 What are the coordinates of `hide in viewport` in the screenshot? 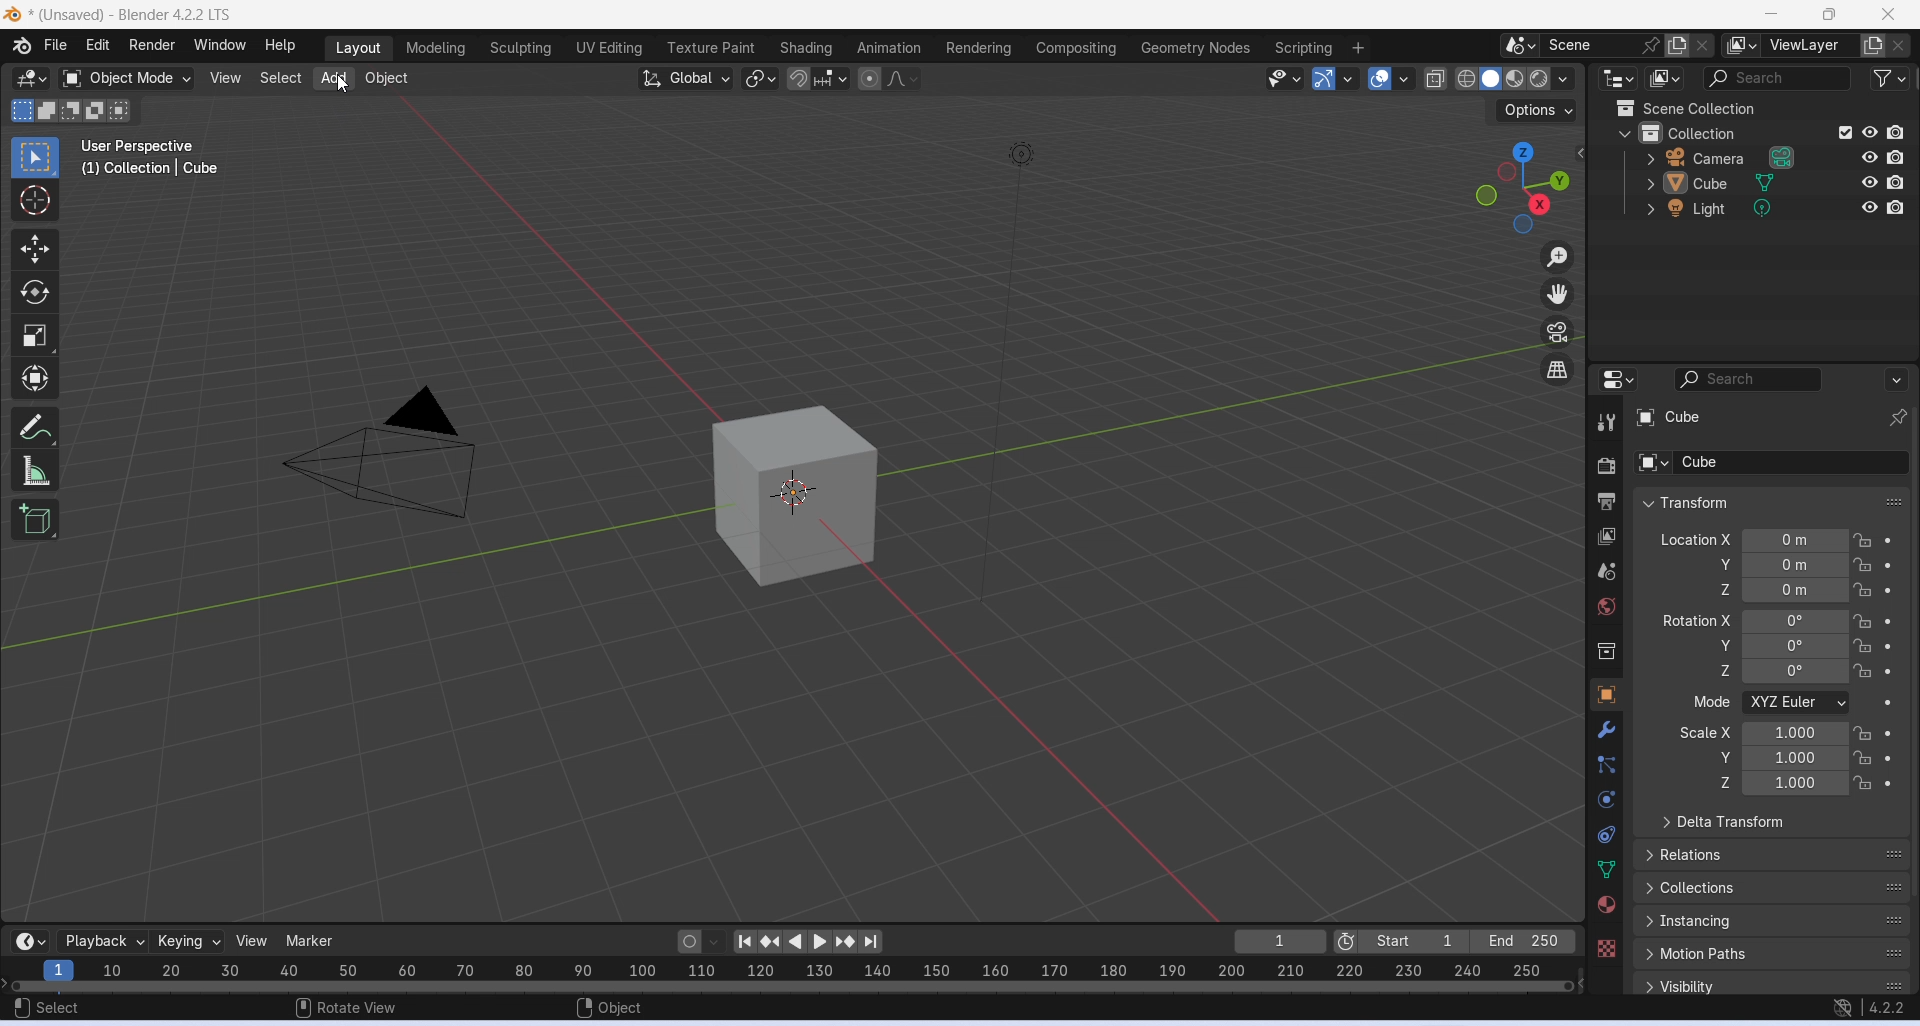 It's located at (1870, 208).